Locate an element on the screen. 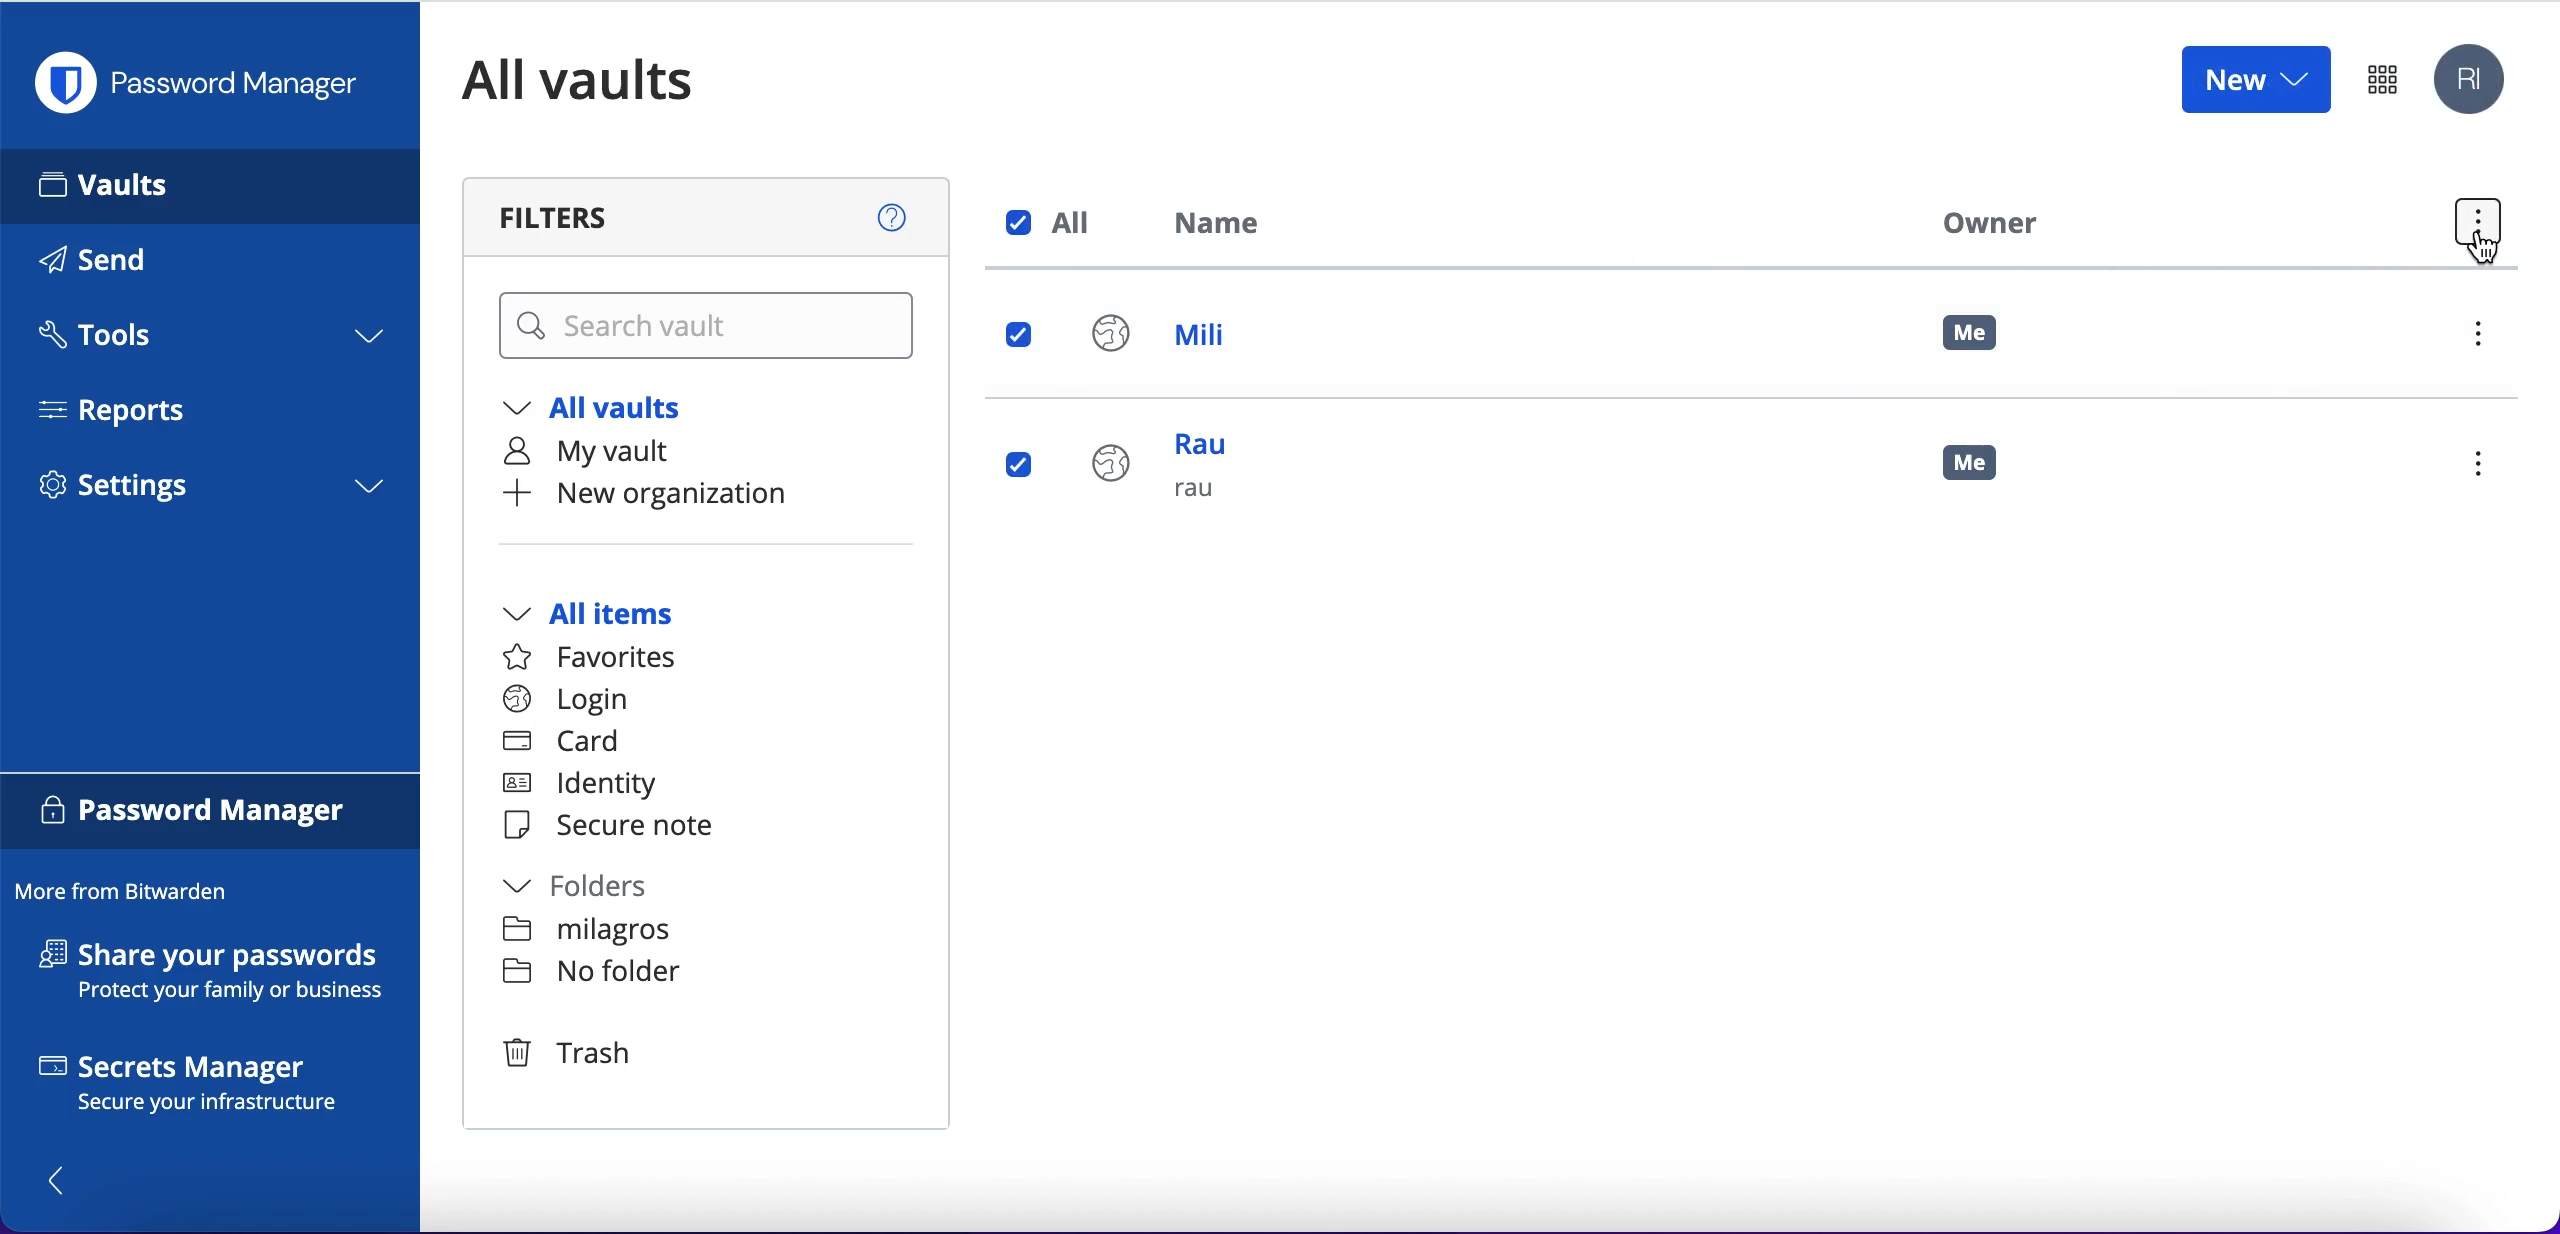  no folder is located at coordinates (591, 975).